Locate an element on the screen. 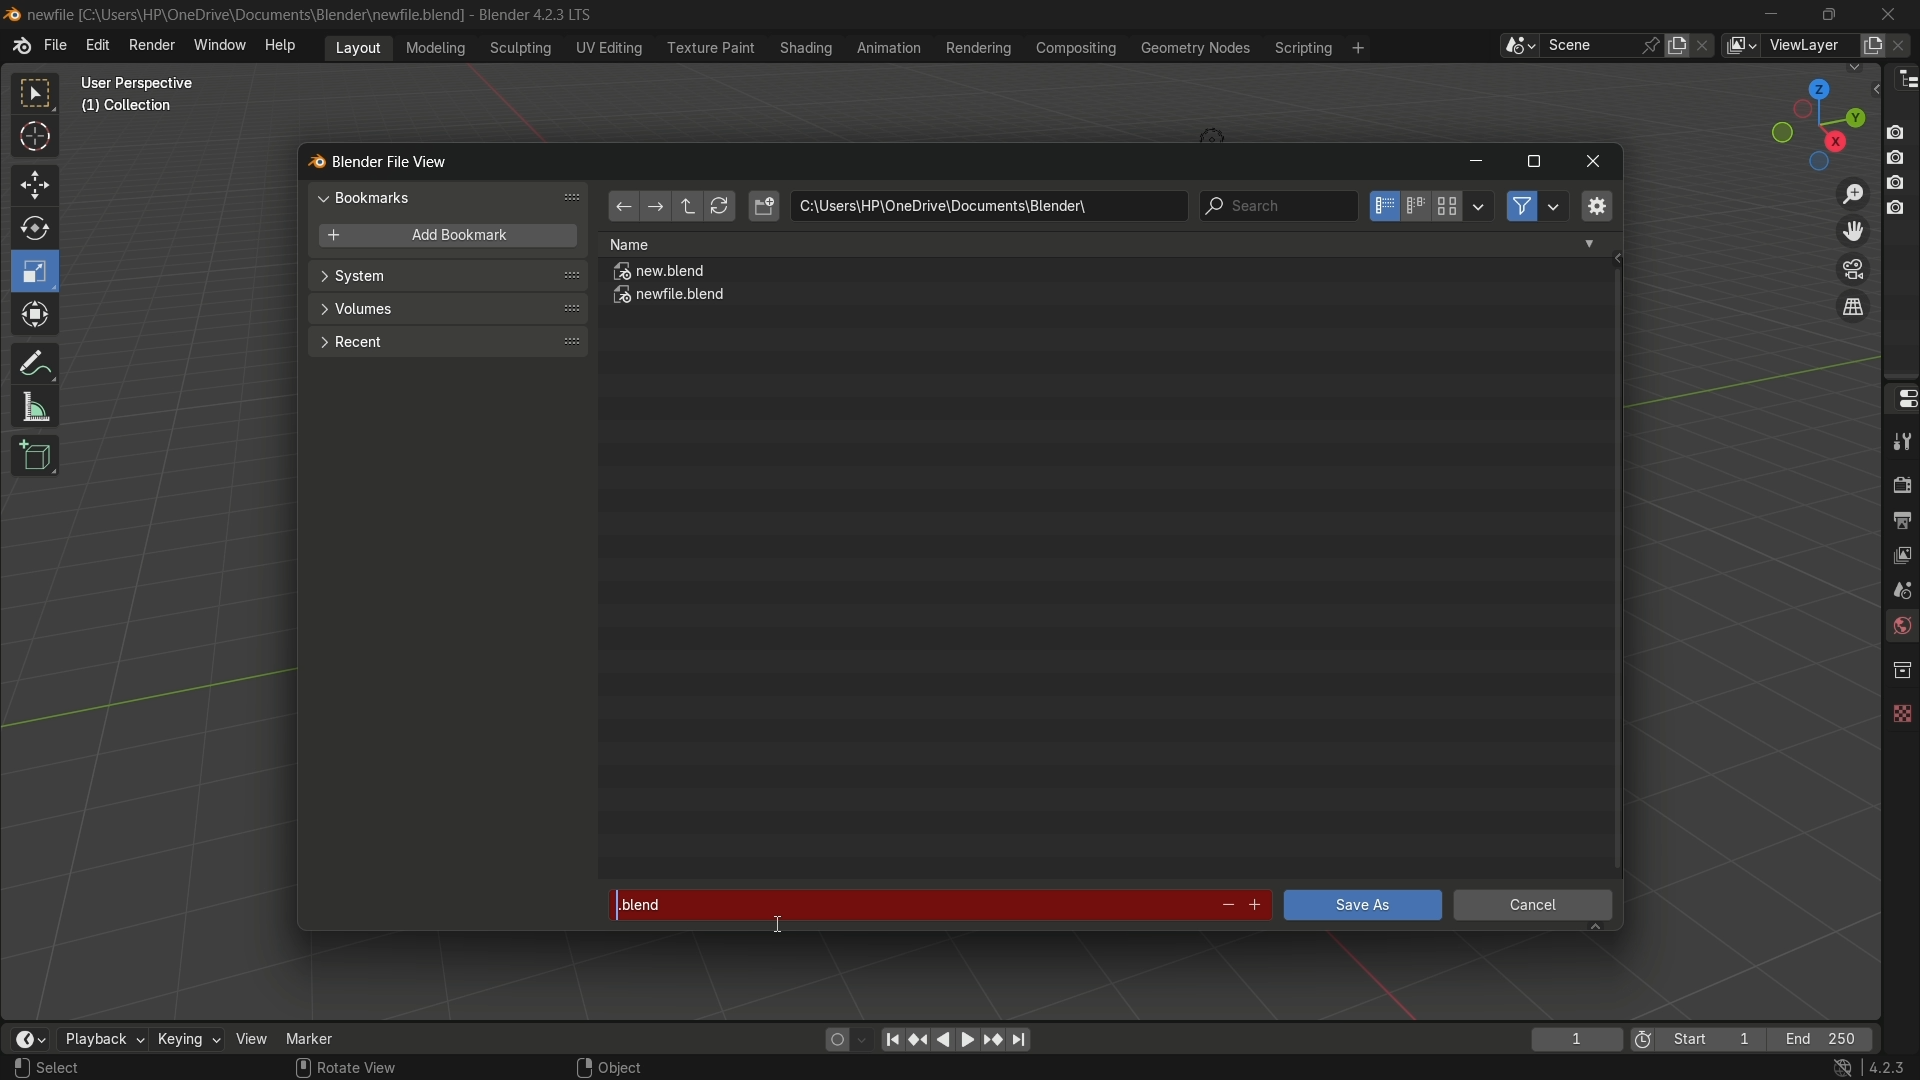 The image size is (1920, 1080). minimize is located at coordinates (1772, 14).